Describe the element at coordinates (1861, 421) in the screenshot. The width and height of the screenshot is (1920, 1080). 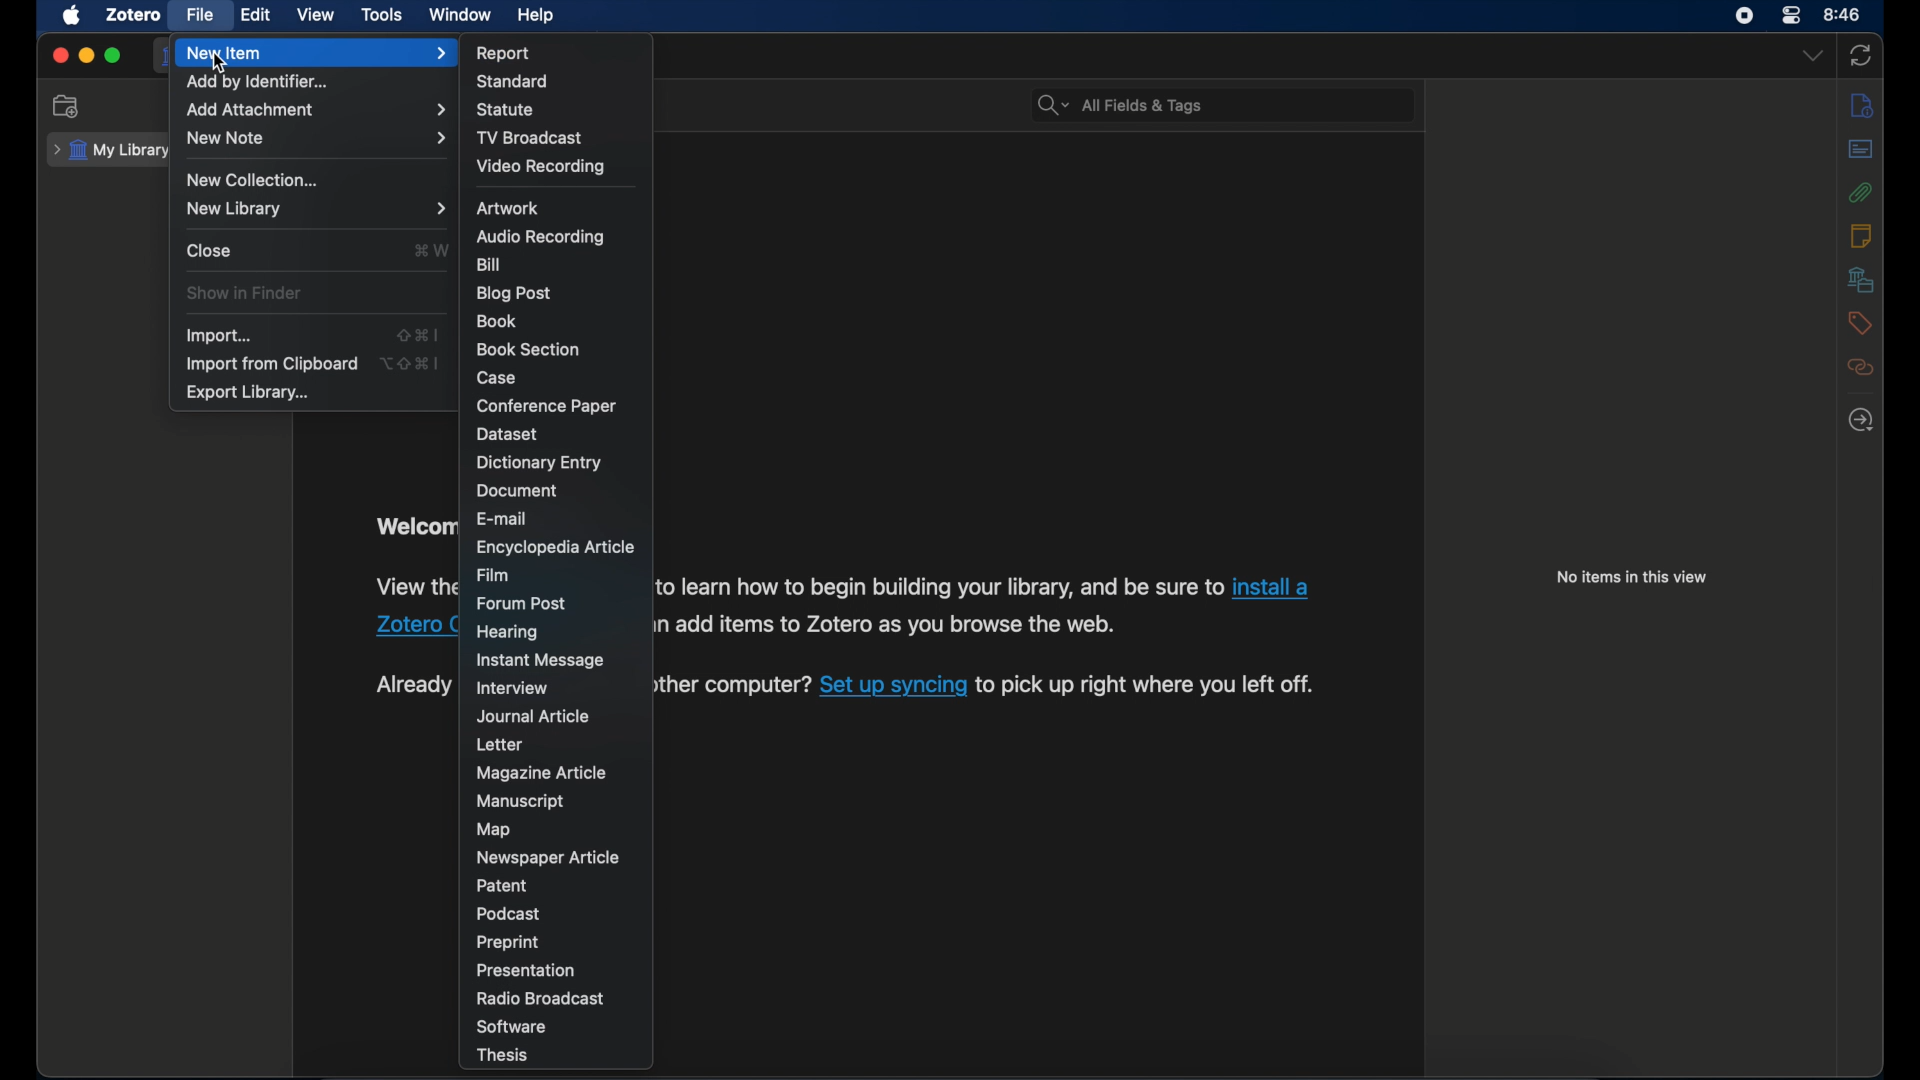
I see `locate` at that location.